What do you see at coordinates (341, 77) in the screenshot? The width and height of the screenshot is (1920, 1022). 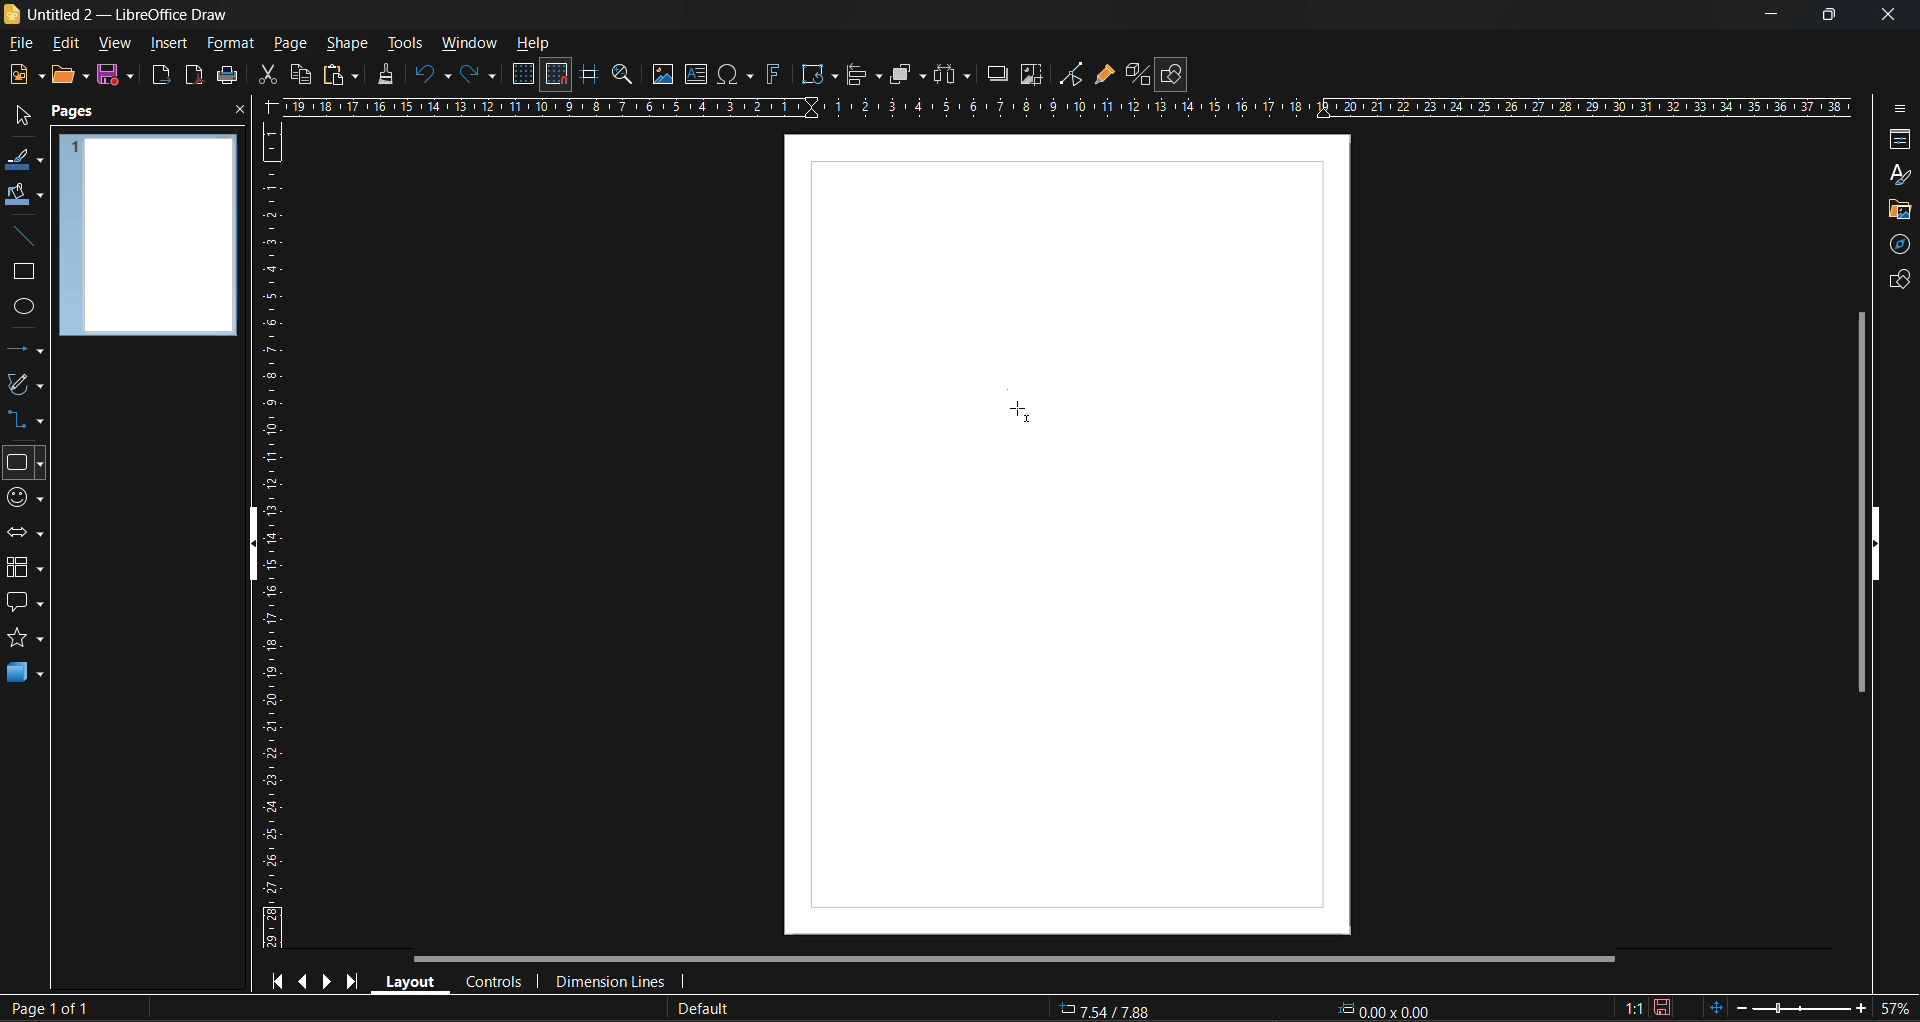 I see `paste` at bounding box center [341, 77].